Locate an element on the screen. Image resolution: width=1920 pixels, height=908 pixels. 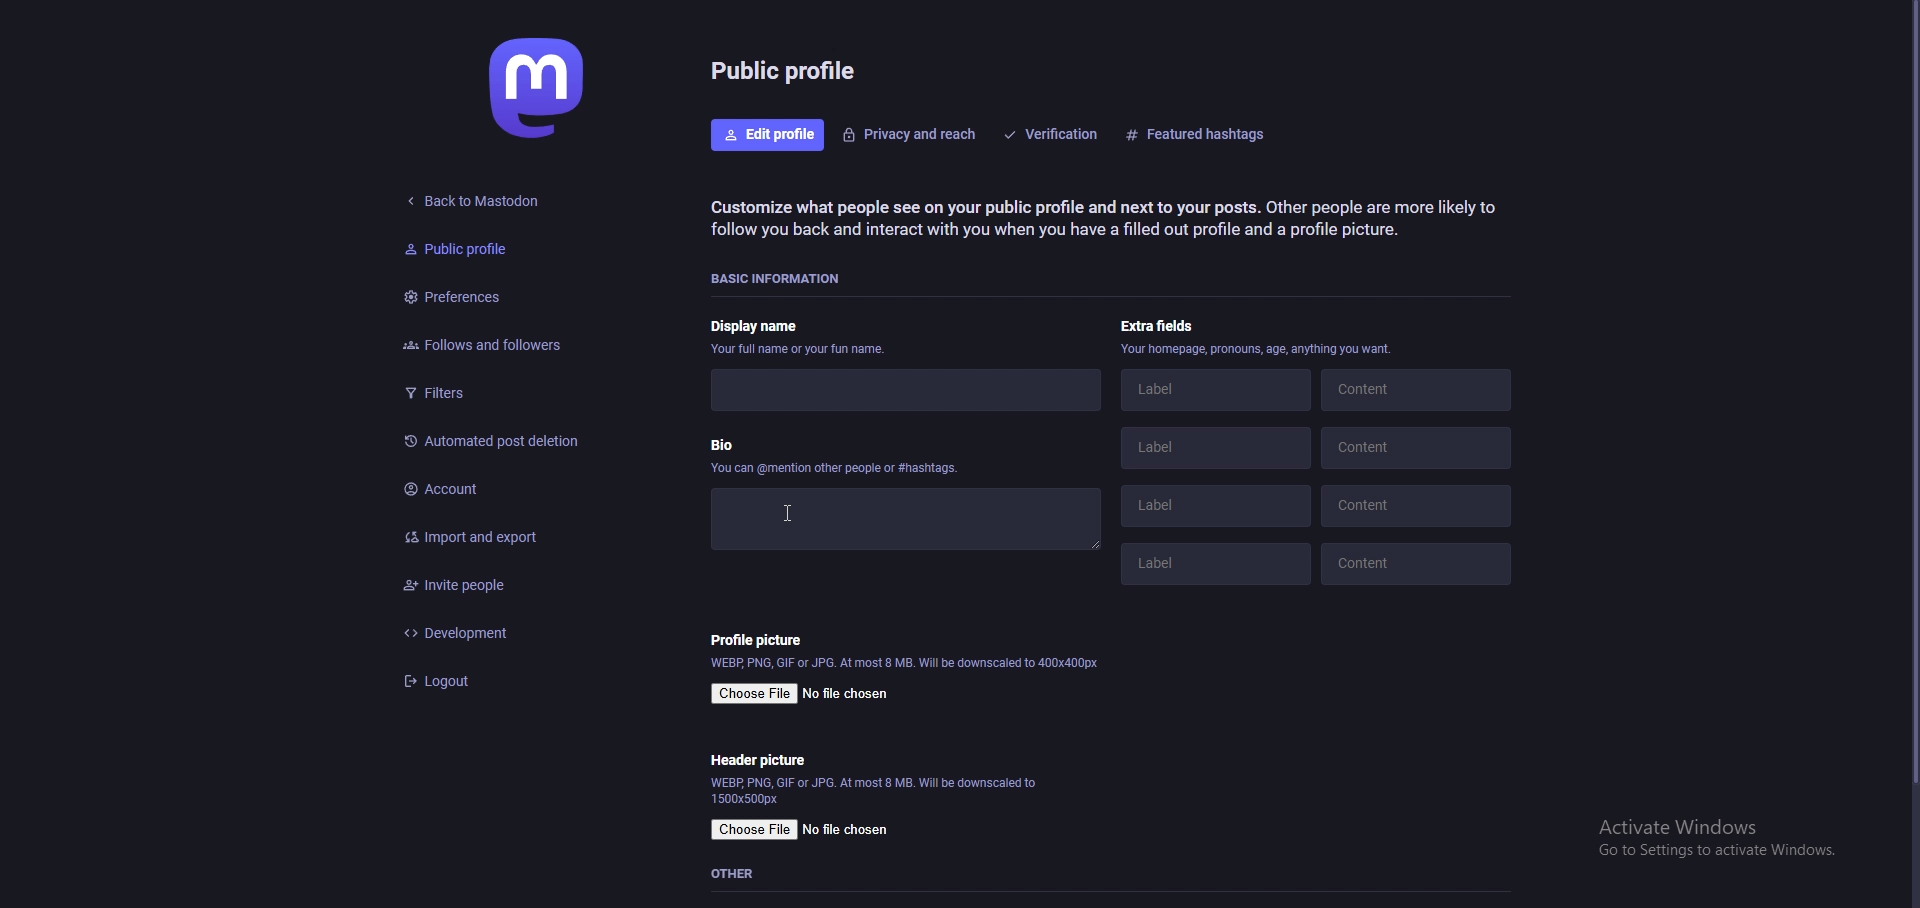
import and export is located at coordinates (506, 539).